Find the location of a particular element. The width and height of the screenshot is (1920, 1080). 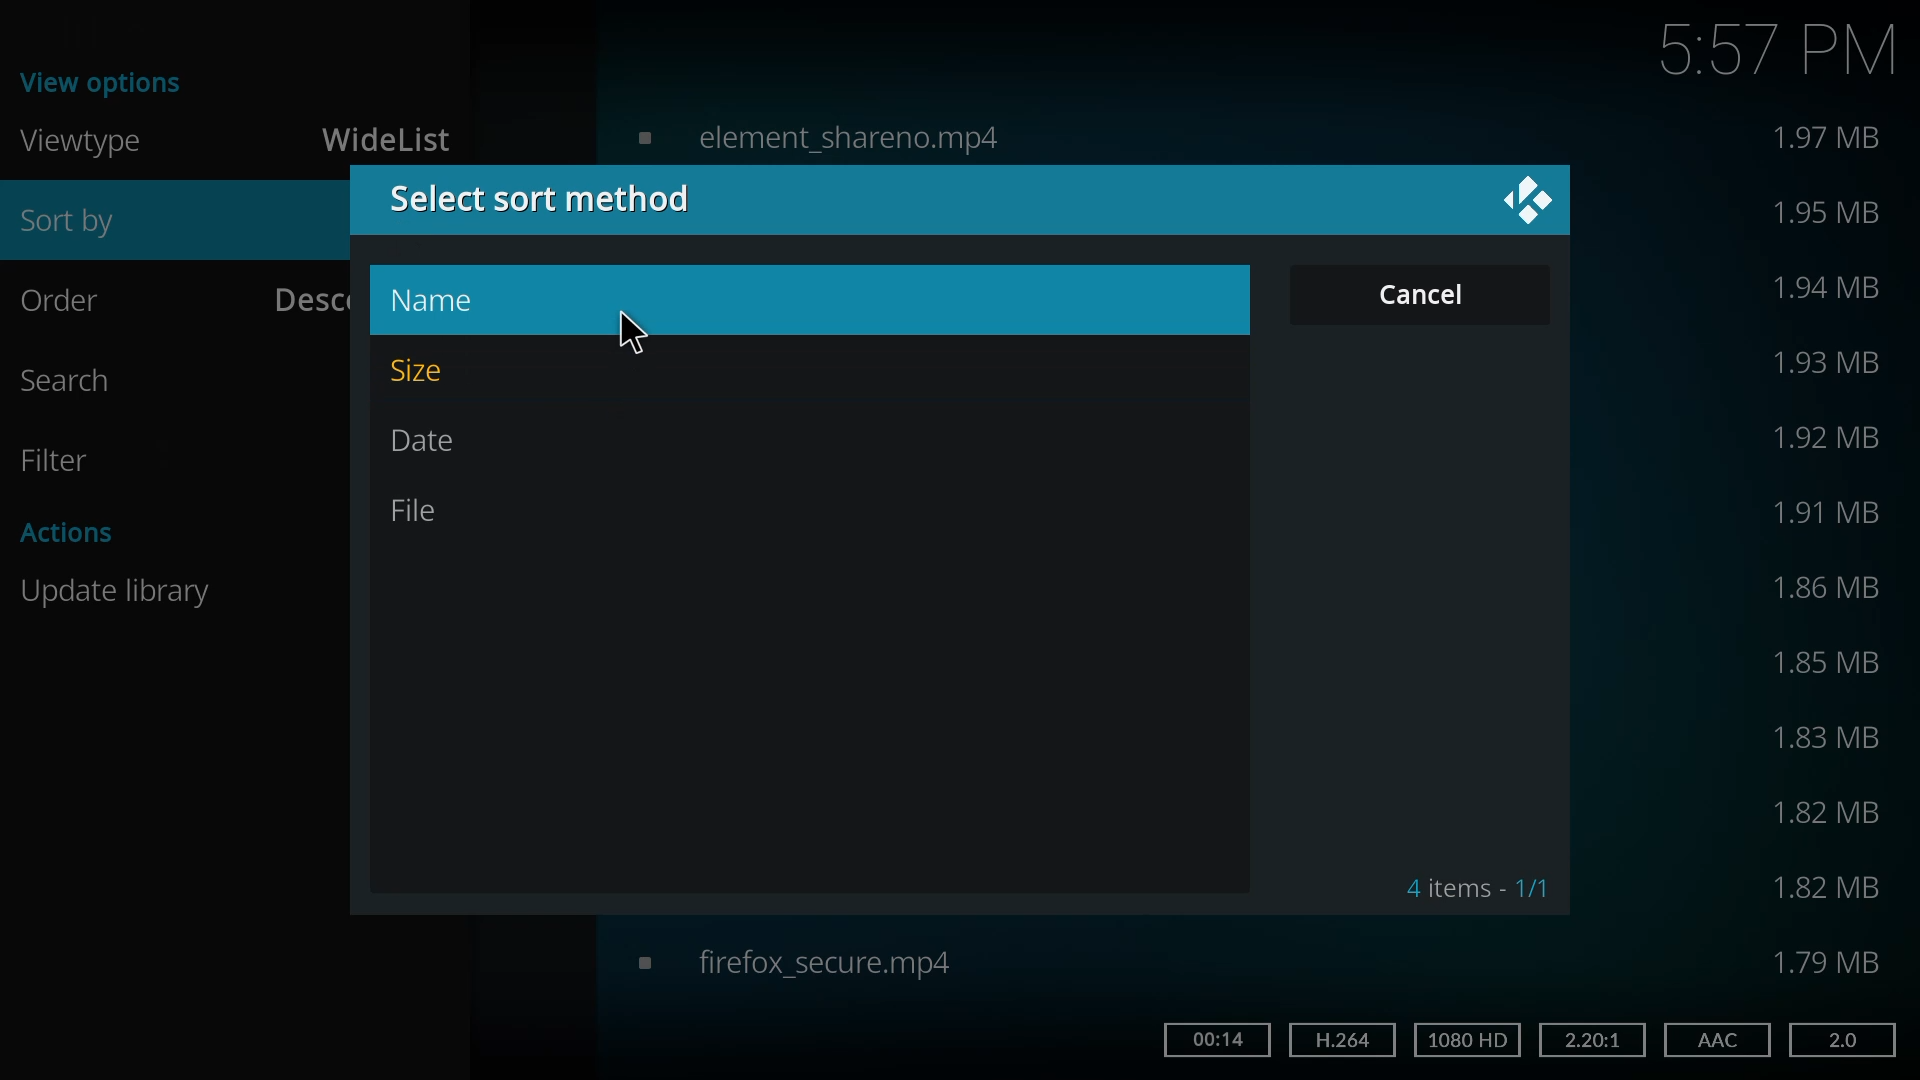

size is located at coordinates (1834, 363).